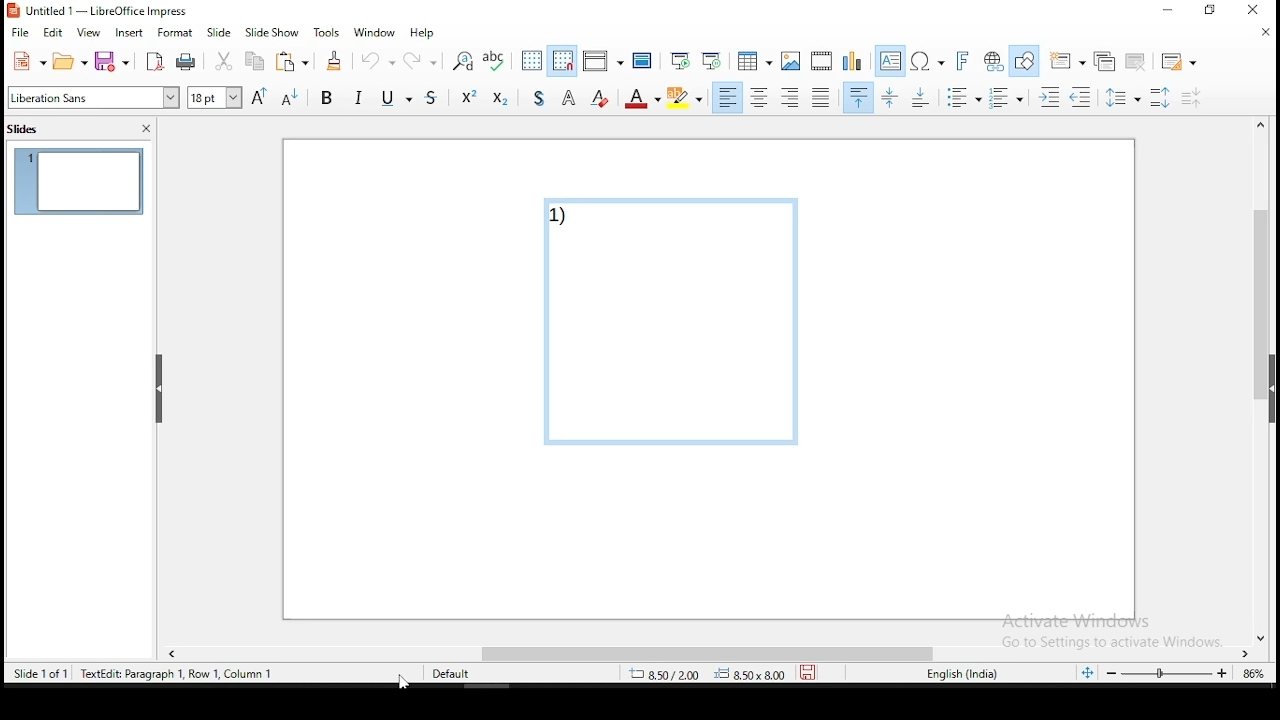  Describe the element at coordinates (401, 682) in the screenshot. I see `mouse pointer` at that location.